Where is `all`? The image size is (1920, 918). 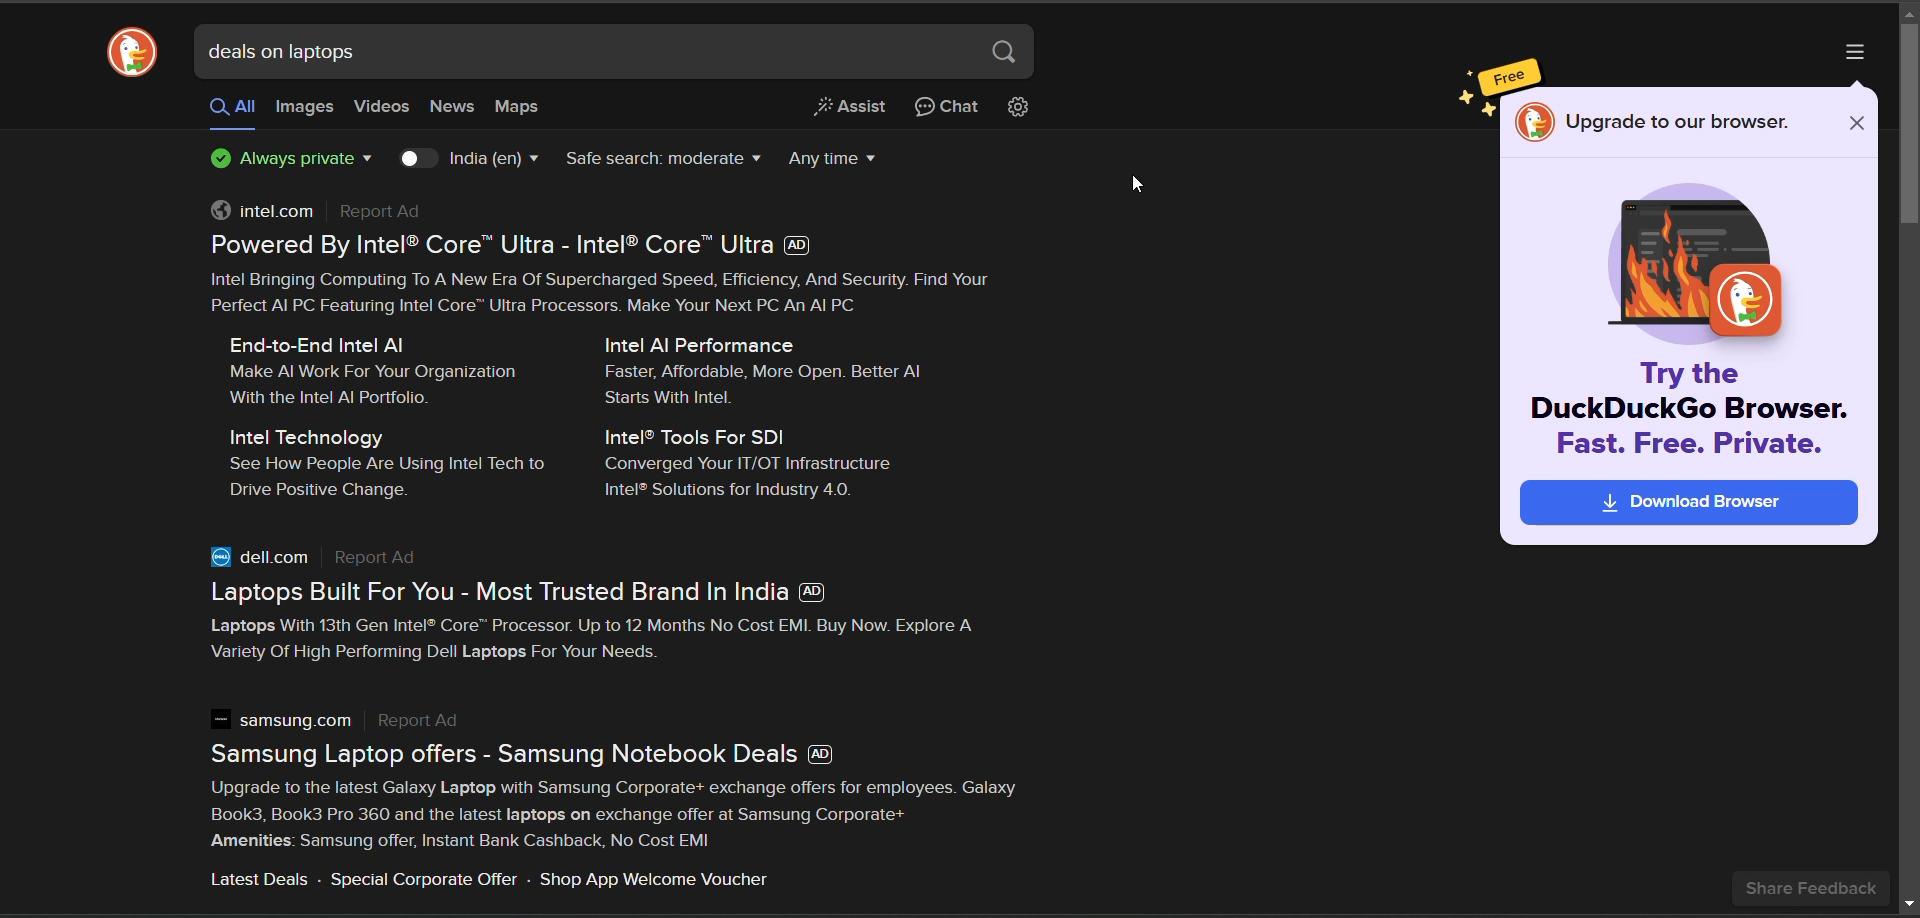
all is located at coordinates (233, 107).